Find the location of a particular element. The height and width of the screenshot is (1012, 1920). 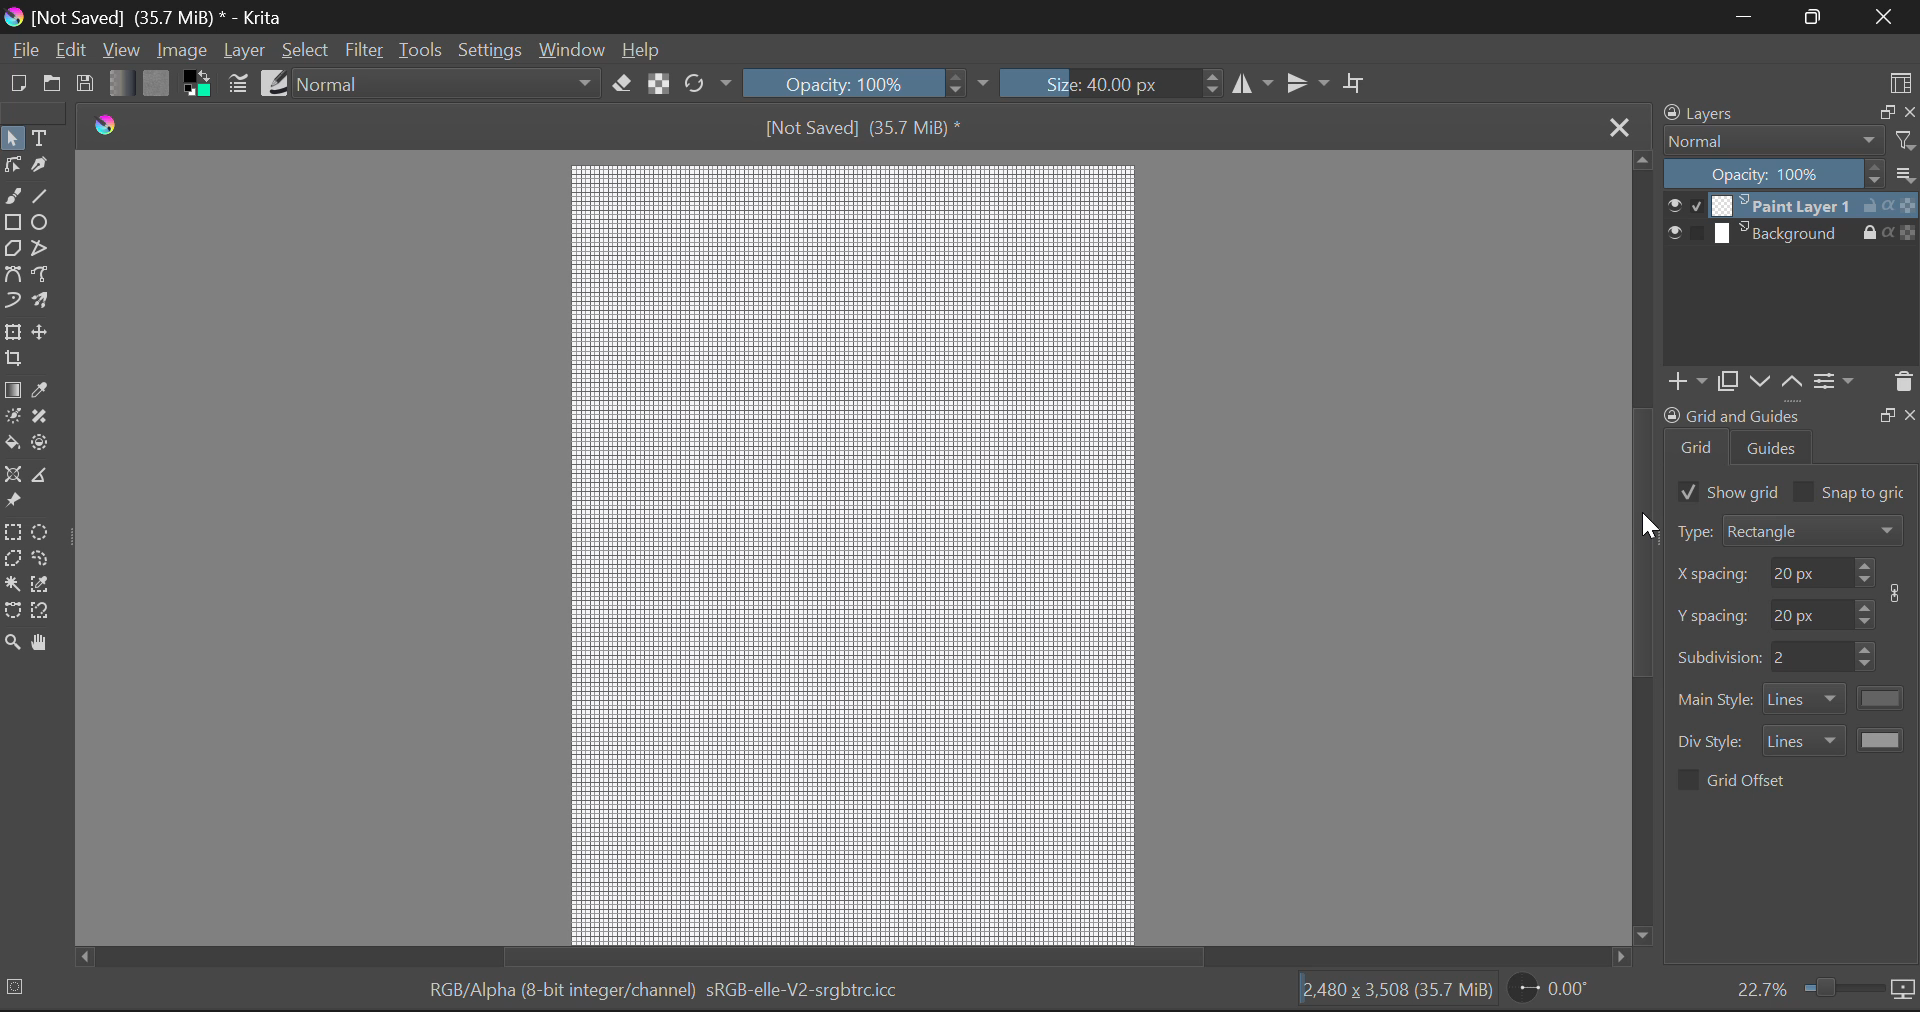

grid offer is located at coordinates (1749, 779).